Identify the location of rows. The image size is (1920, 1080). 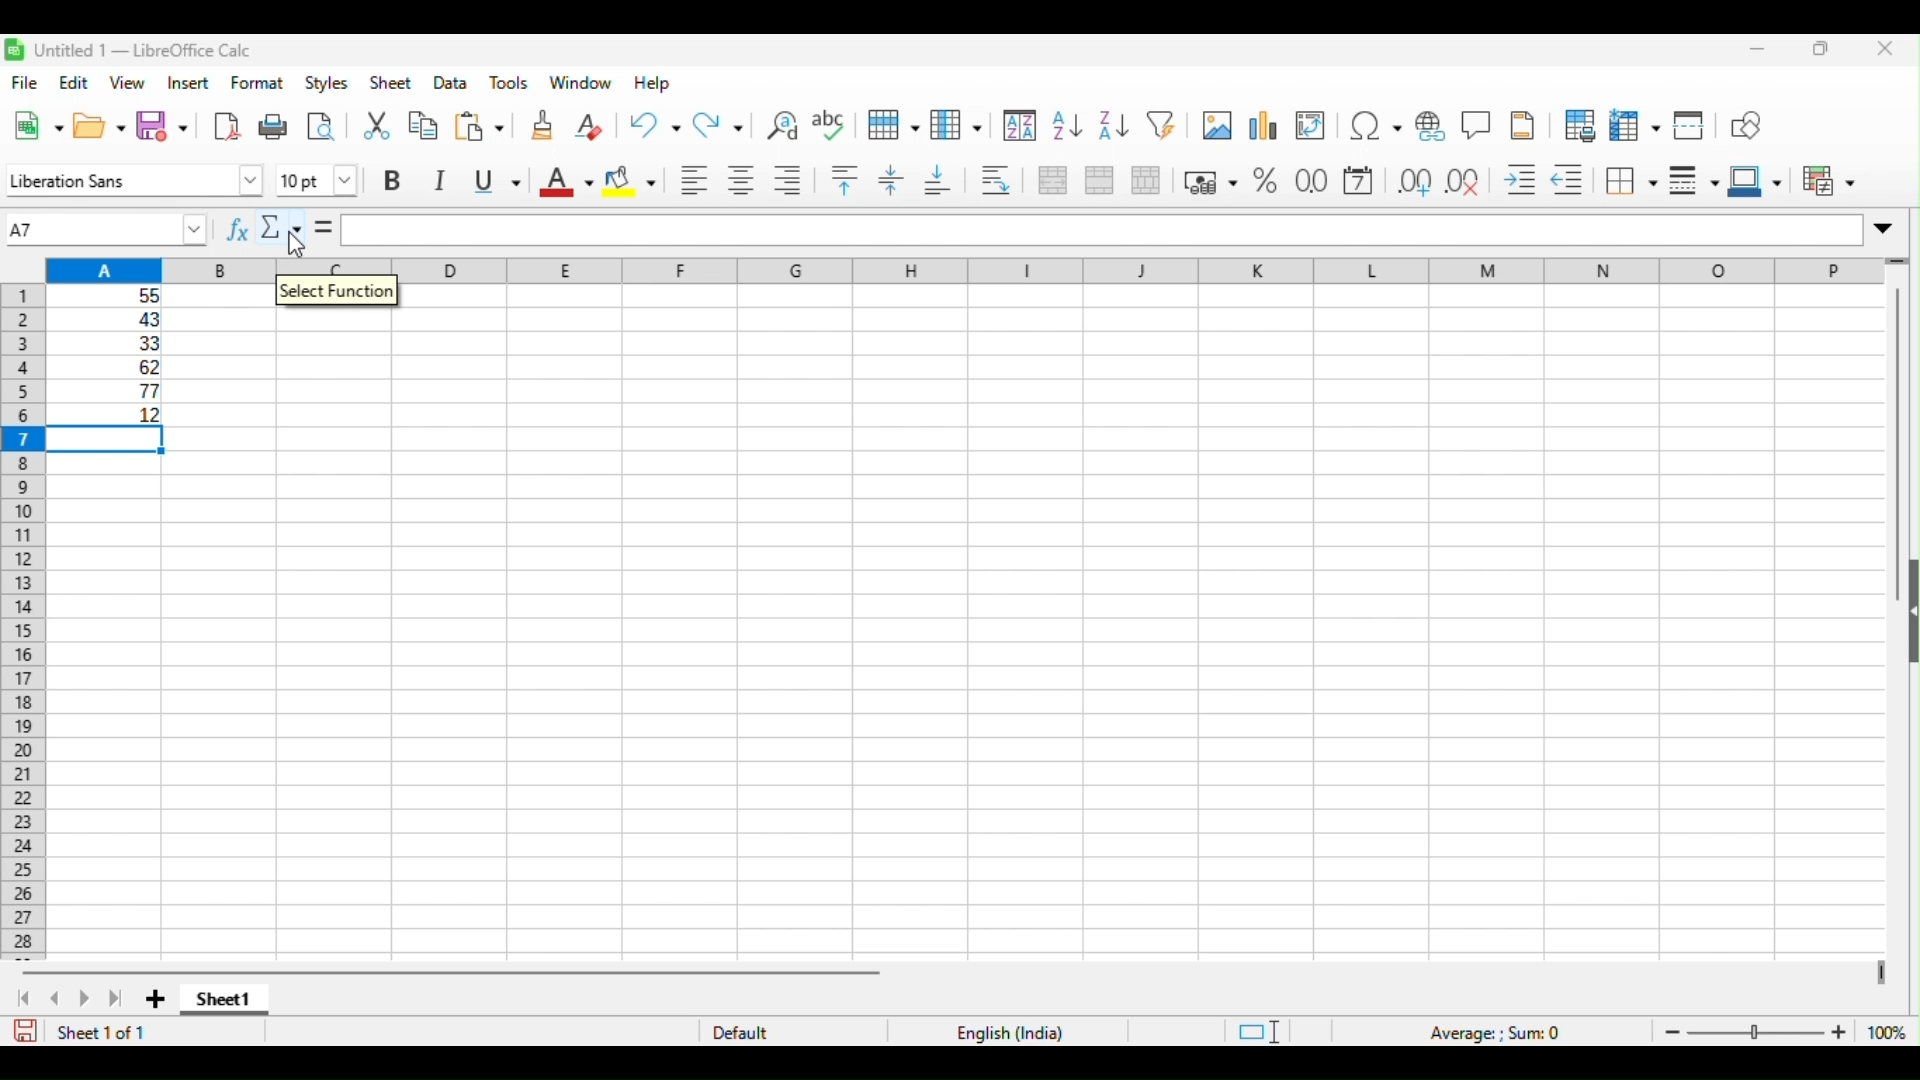
(894, 126).